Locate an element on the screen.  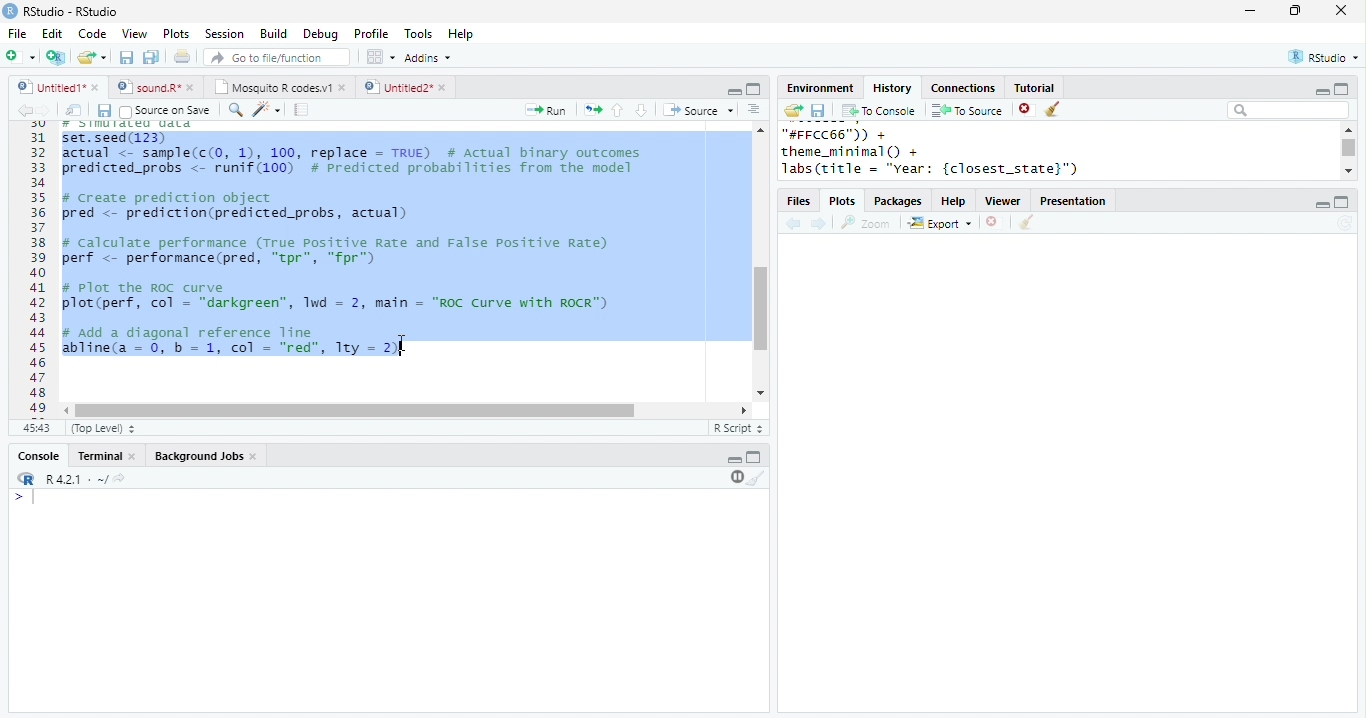
open file is located at coordinates (92, 57).